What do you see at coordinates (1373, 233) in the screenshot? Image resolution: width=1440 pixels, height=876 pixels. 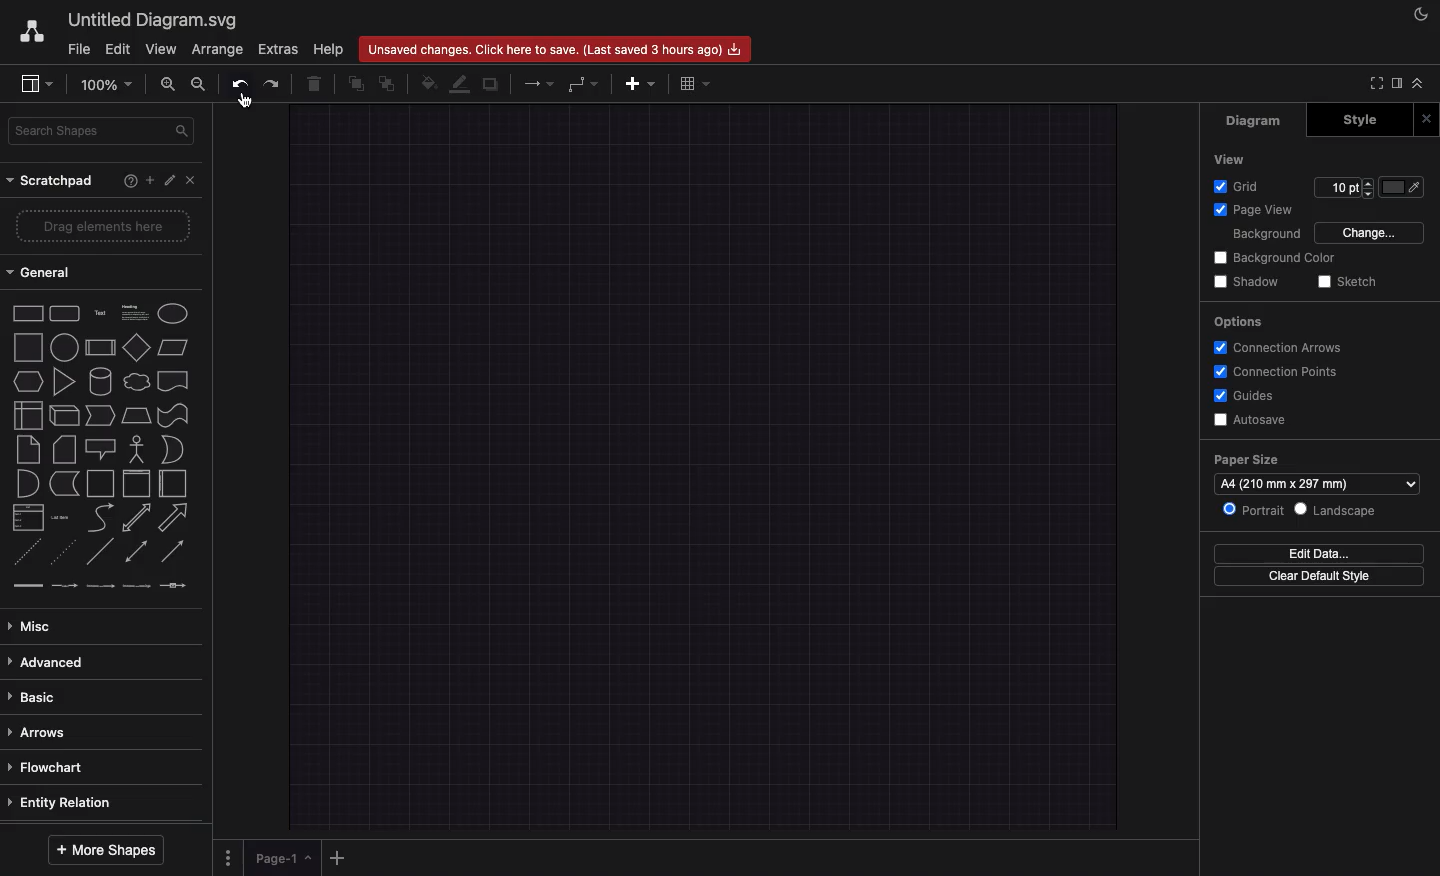 I see `Change` at bounding box center [1373, 233].